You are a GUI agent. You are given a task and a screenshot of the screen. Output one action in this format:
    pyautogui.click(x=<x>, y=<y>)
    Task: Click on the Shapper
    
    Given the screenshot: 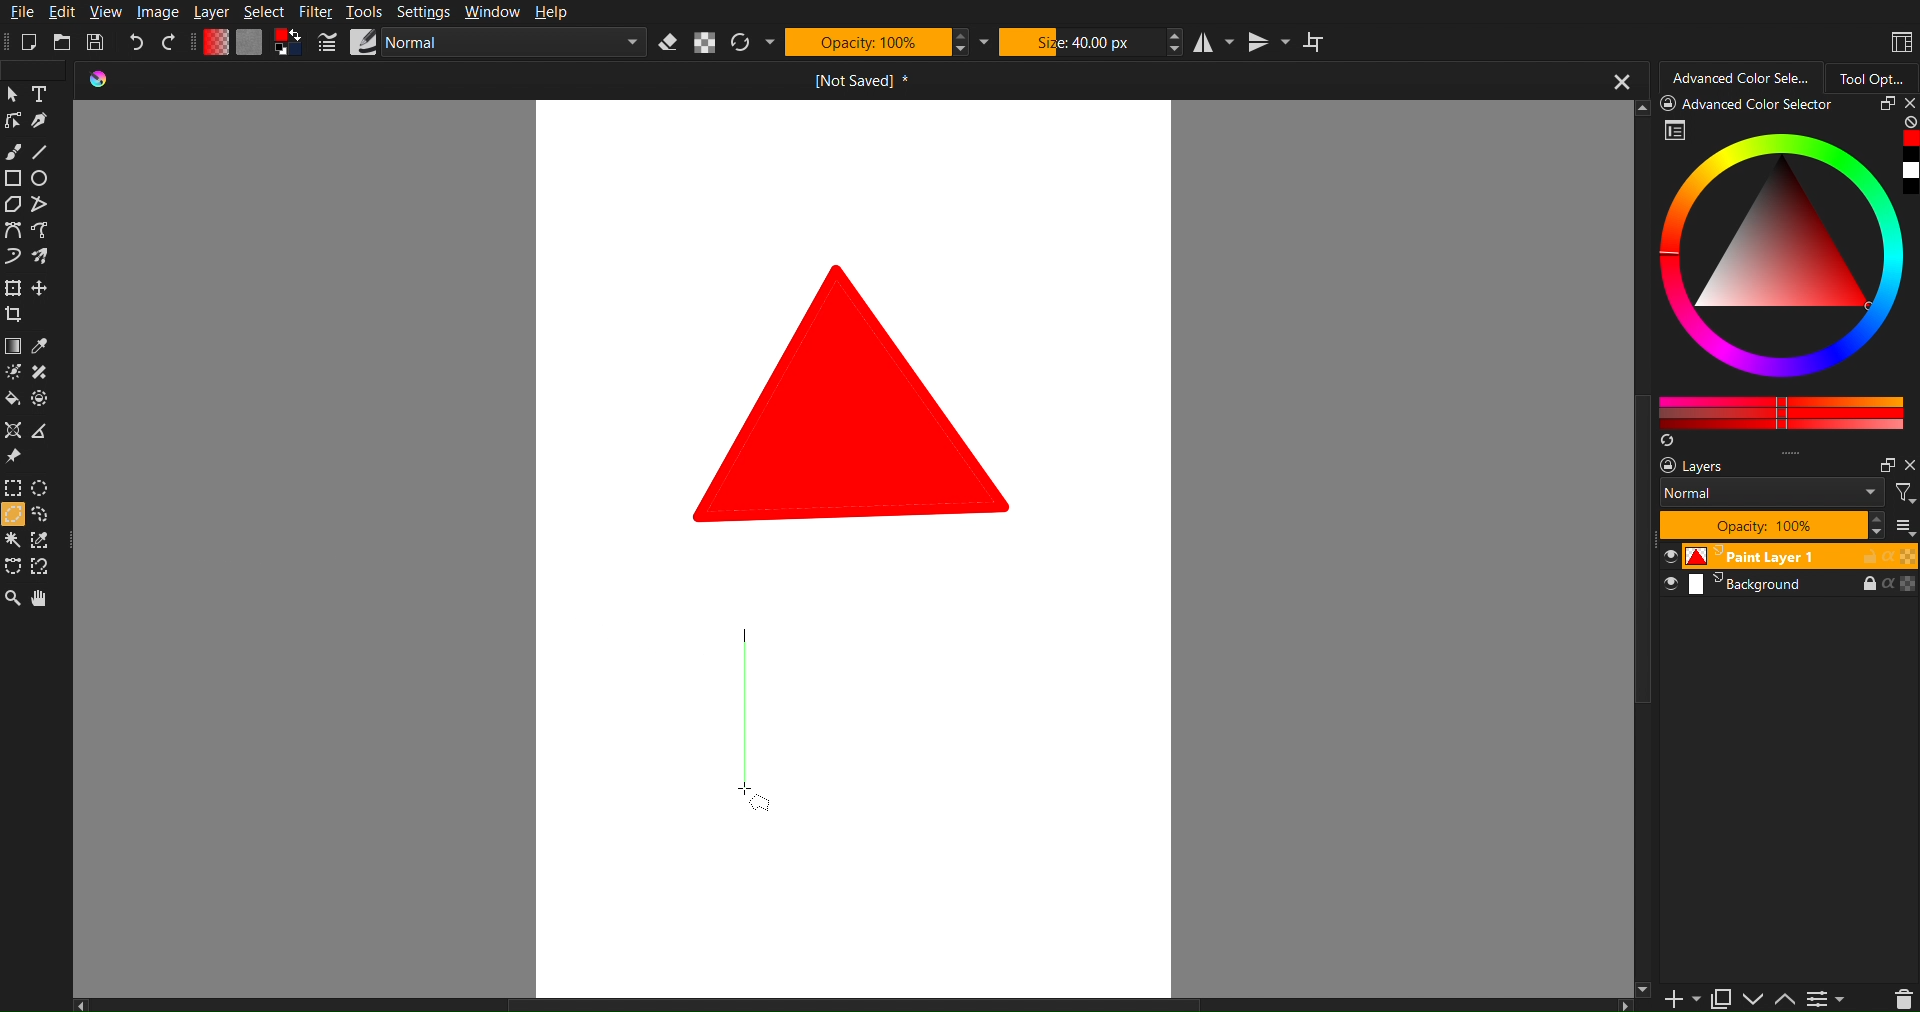 What is the action you would take?
    pyautogui.click(x=12, y=431)
    